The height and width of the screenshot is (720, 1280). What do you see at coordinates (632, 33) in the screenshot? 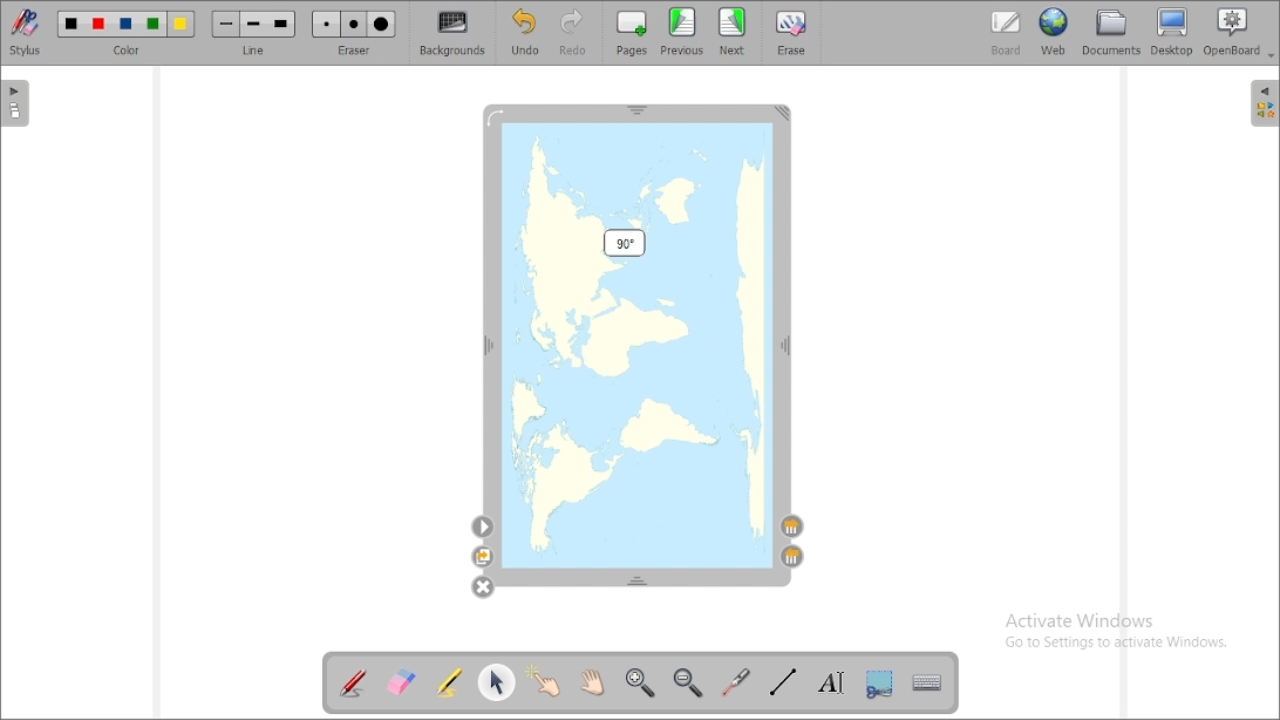
I see `pages` at bounding box center [632, 33].